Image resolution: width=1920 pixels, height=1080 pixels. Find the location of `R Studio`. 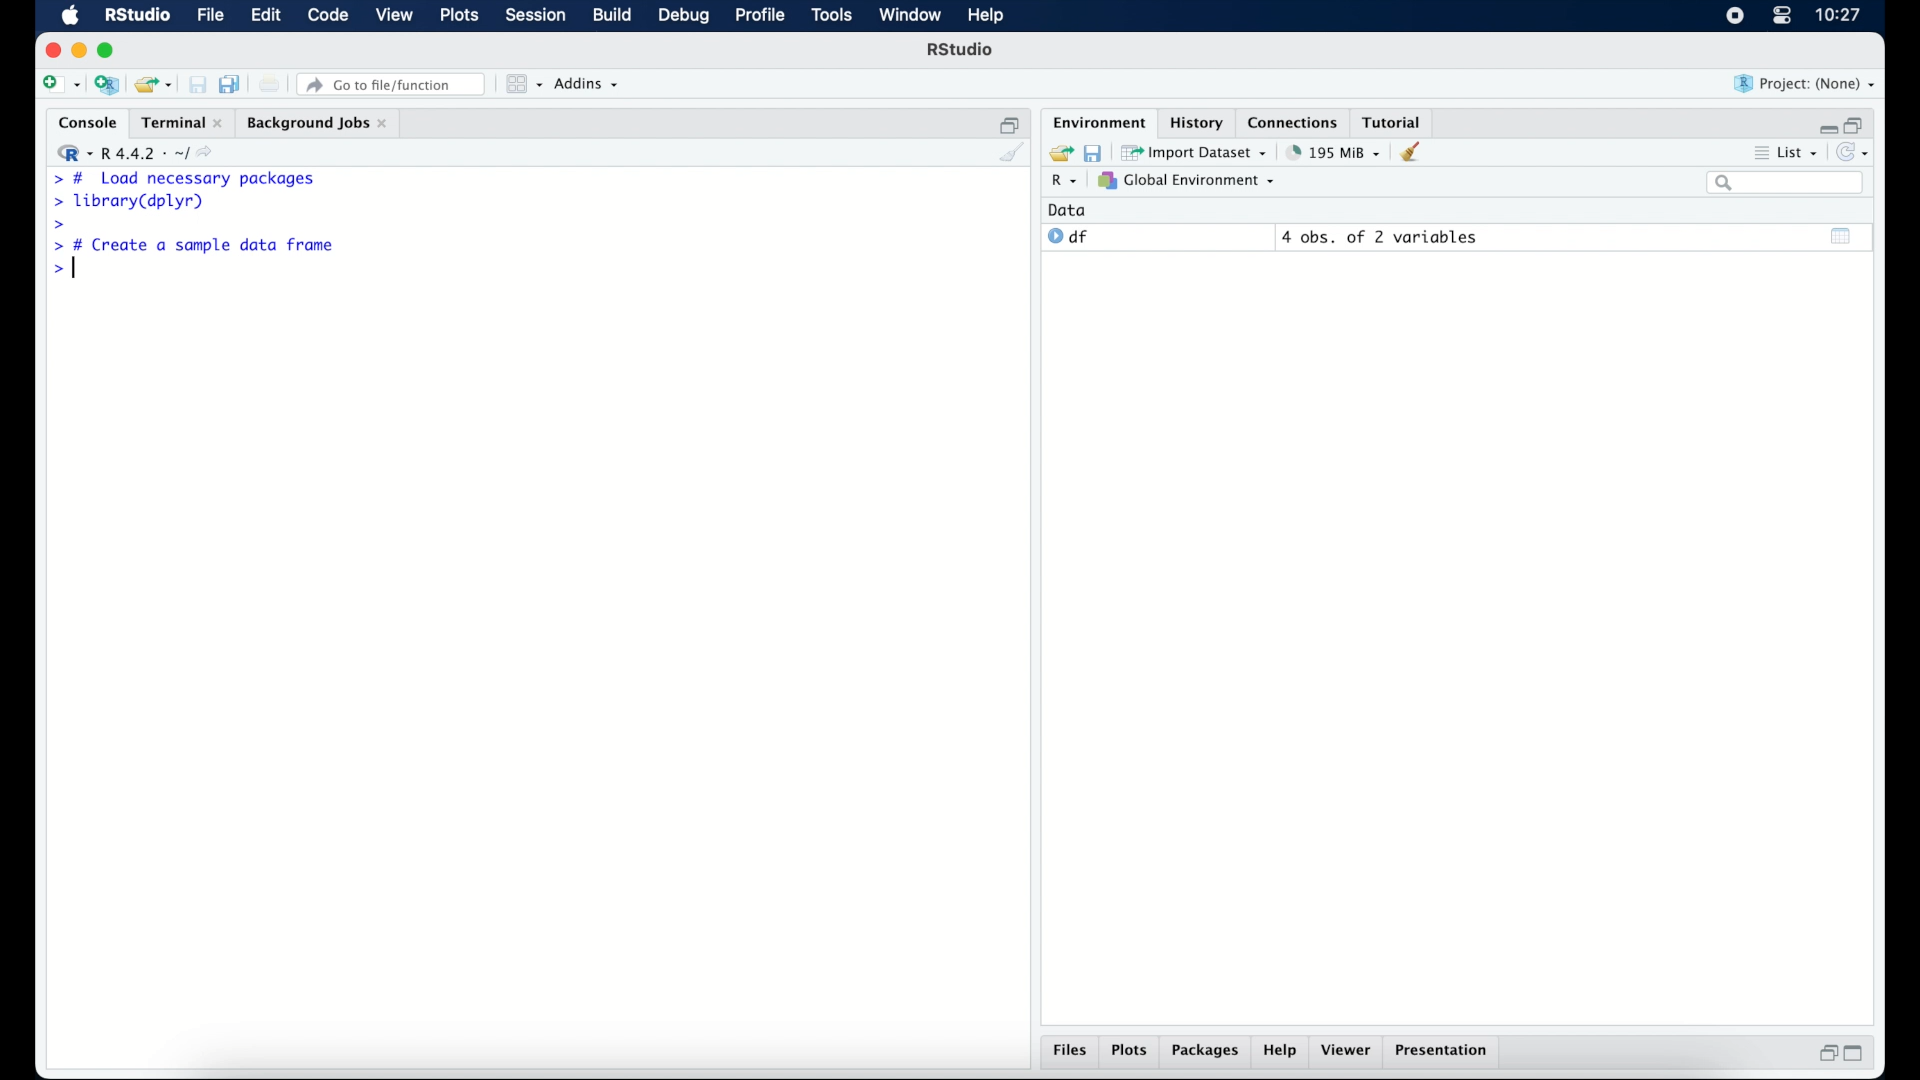

R Studio is located at coordinates (962, 52).